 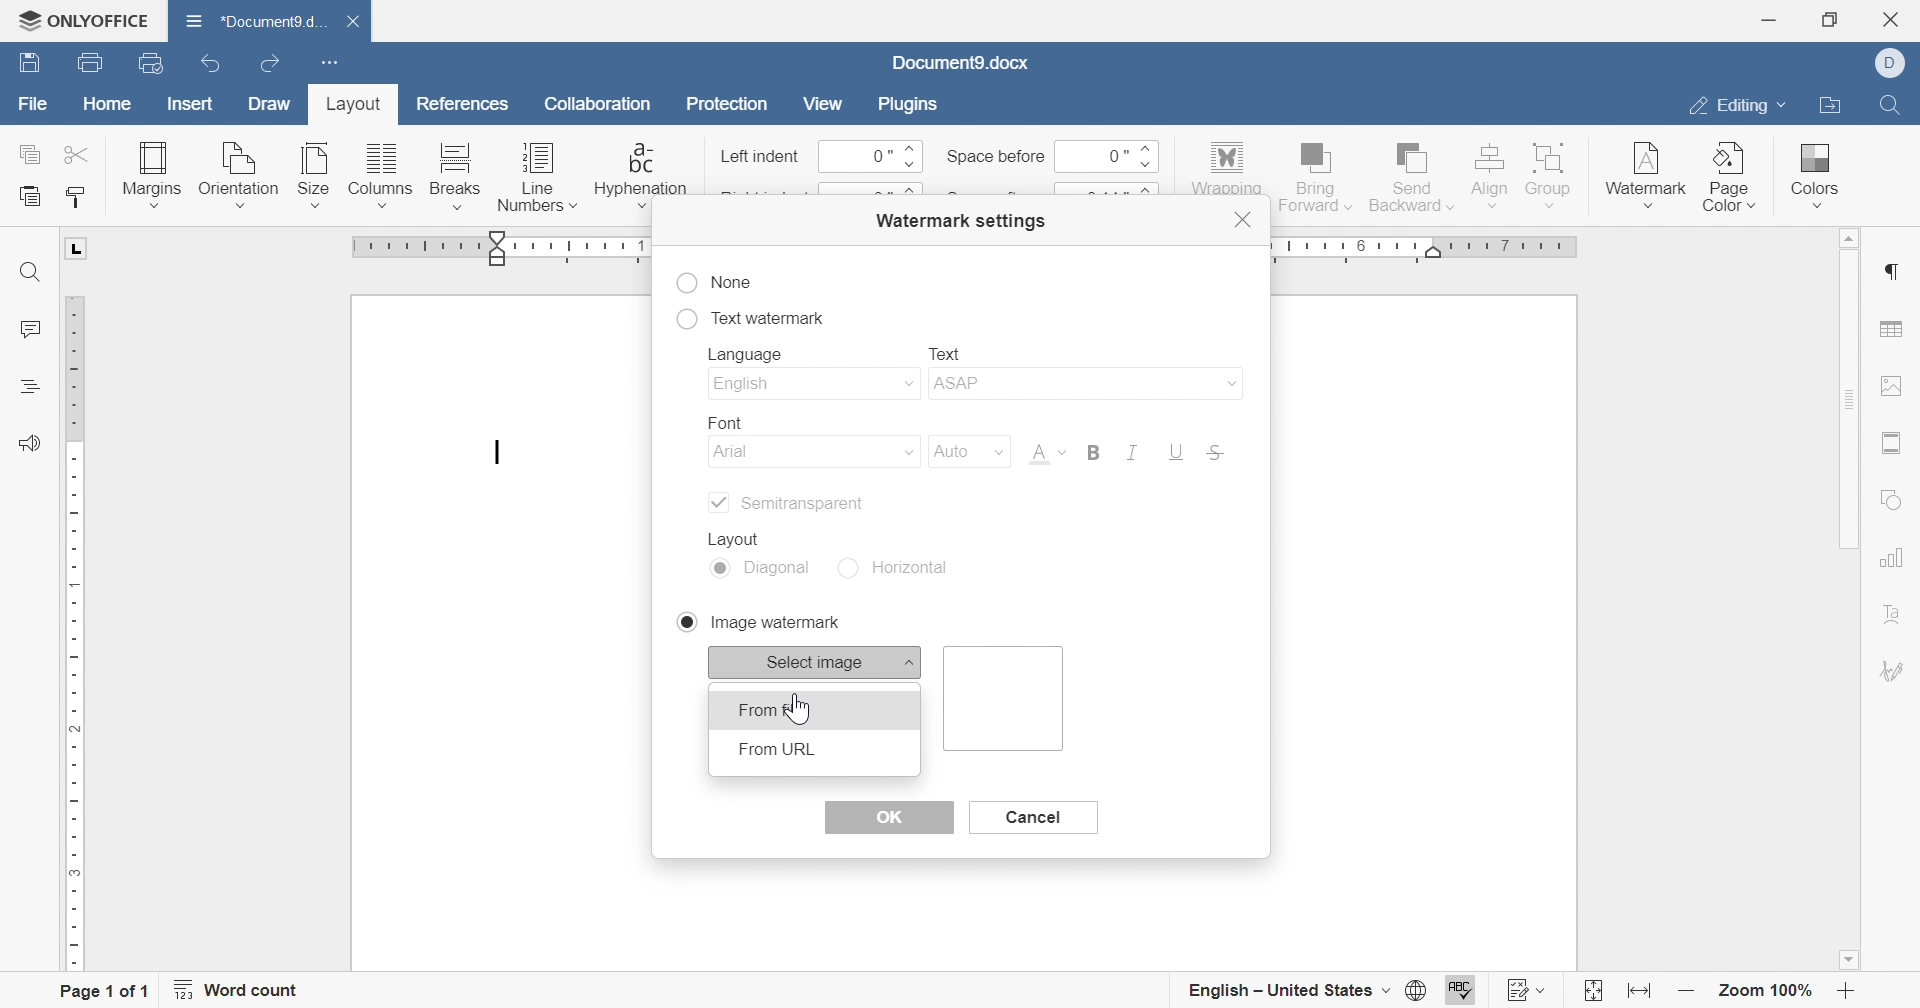 I want to click on OK, so click(x=888, y=817).